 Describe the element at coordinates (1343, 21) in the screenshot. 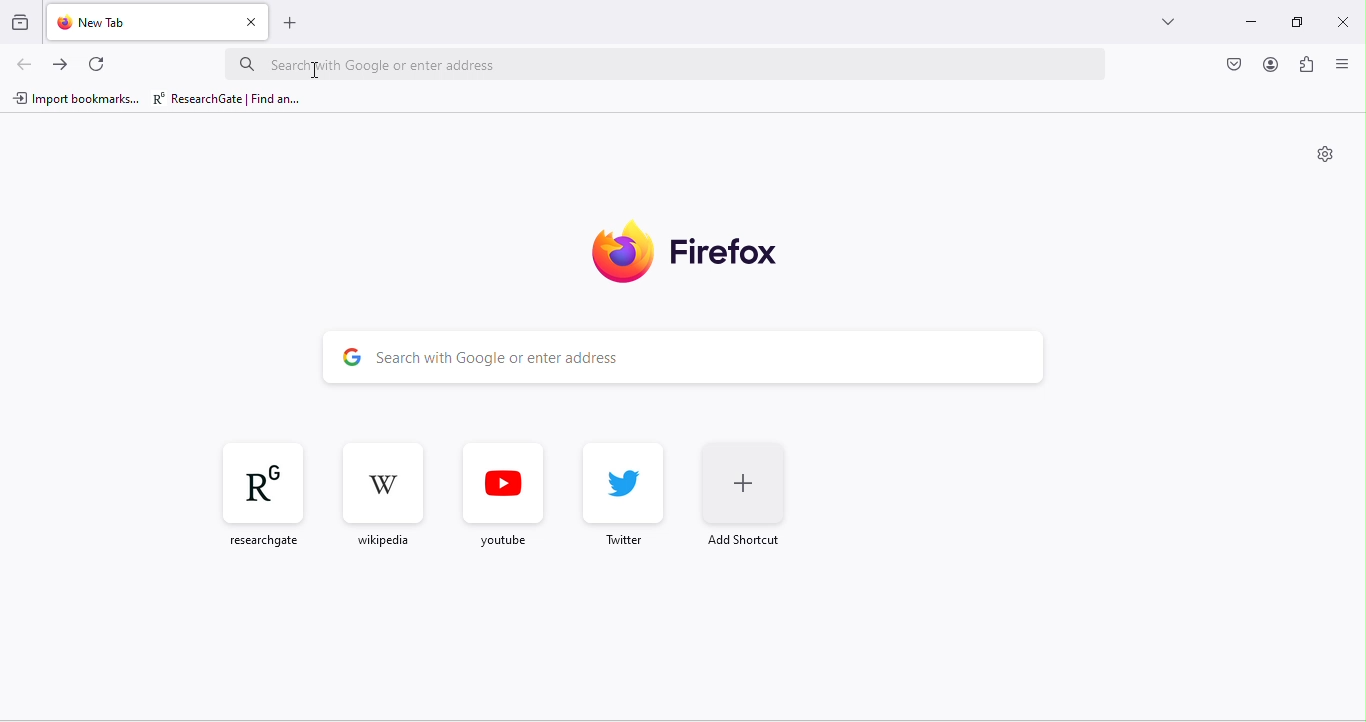

I see `close` at that location.